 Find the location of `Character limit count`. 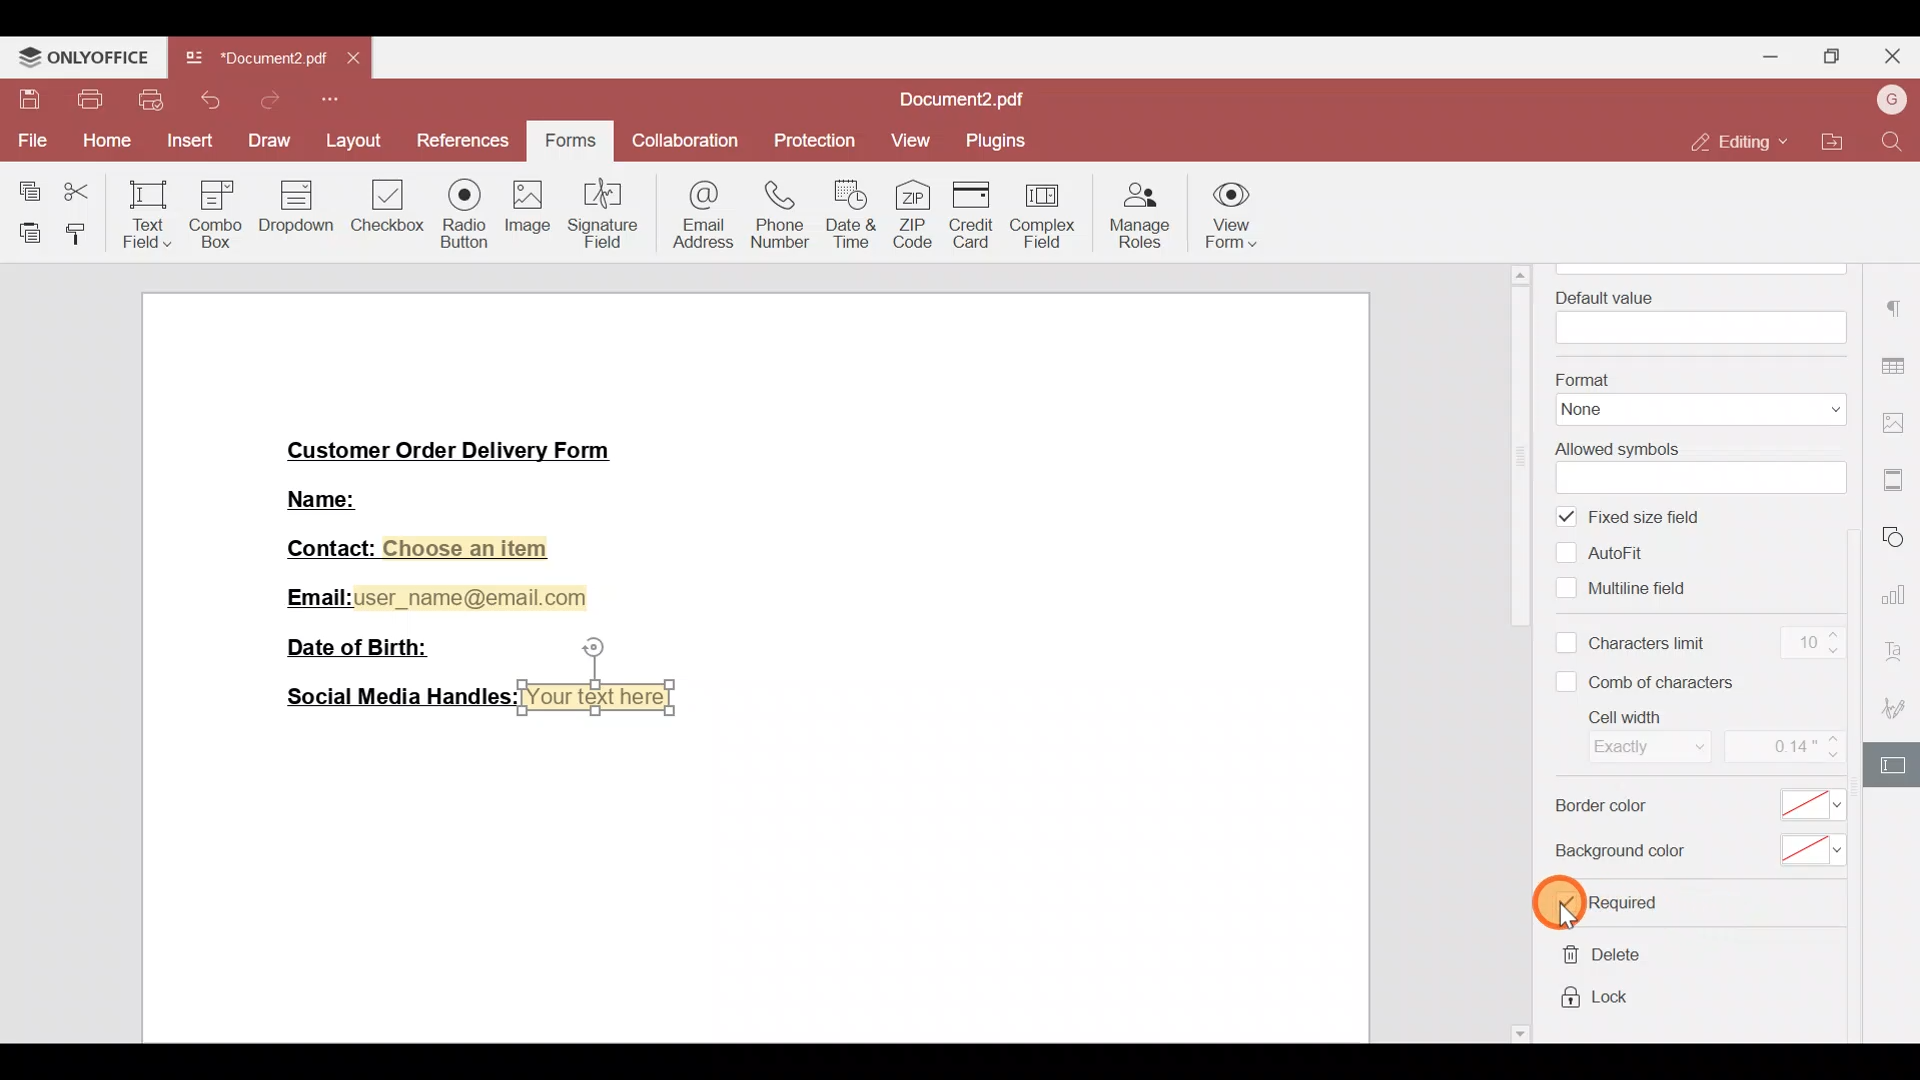

Character limit count is located at coordinates (1807, 645).